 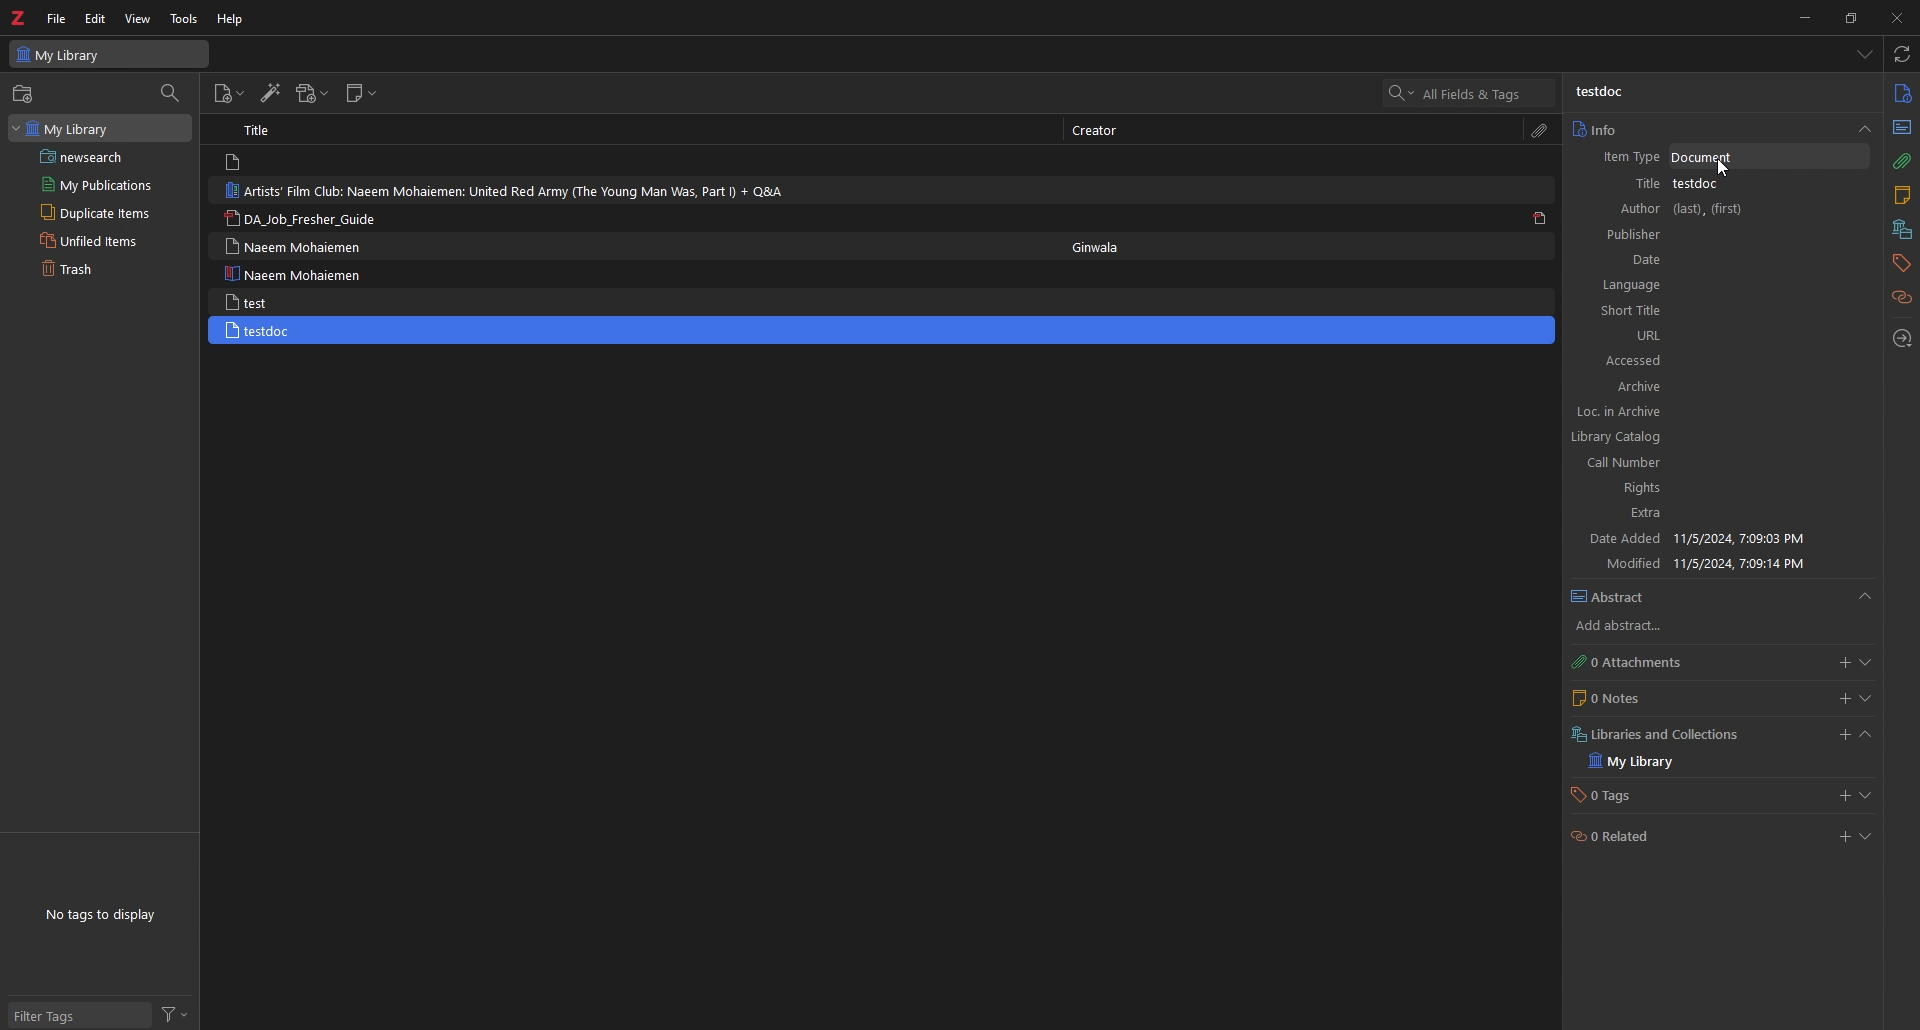 What do you see at coordinates (1840, 796) in the screenshot?
I see `add tags` at bounding box center [1840, 796].